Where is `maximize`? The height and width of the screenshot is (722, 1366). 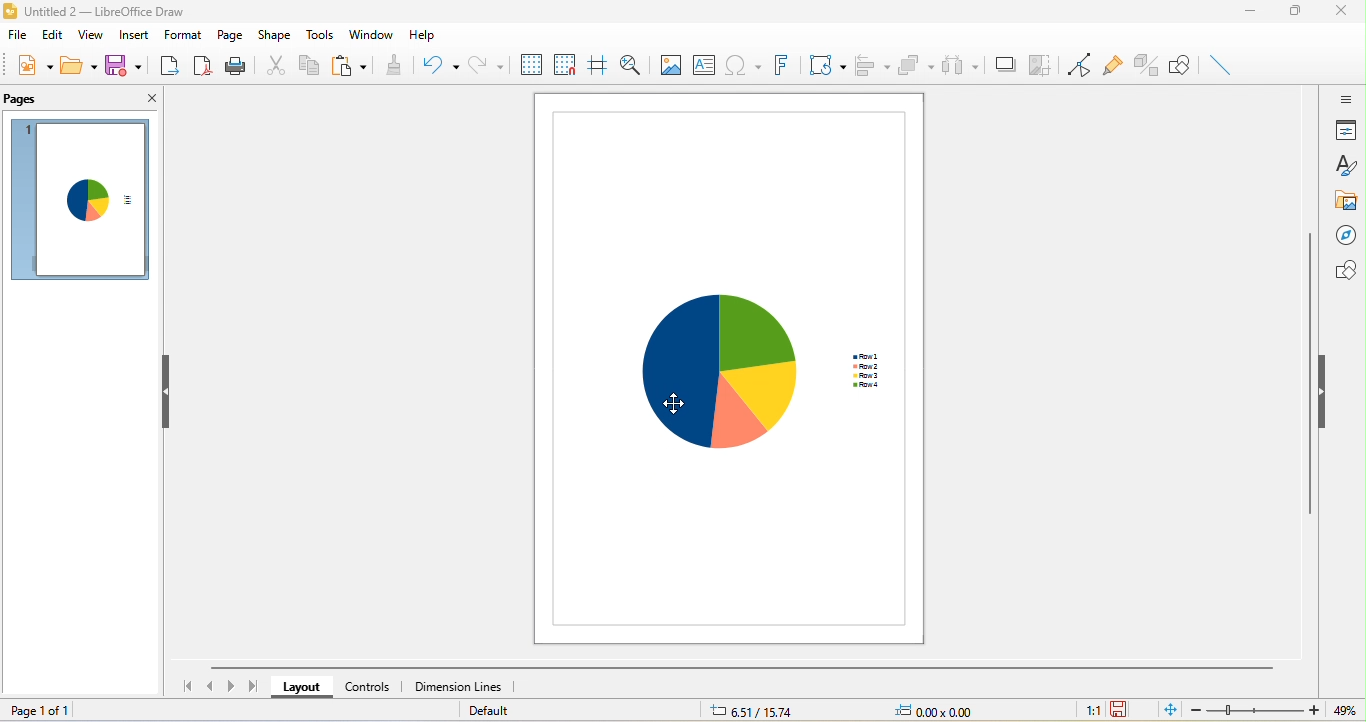
maximize is located at coordinates (1295, 12).